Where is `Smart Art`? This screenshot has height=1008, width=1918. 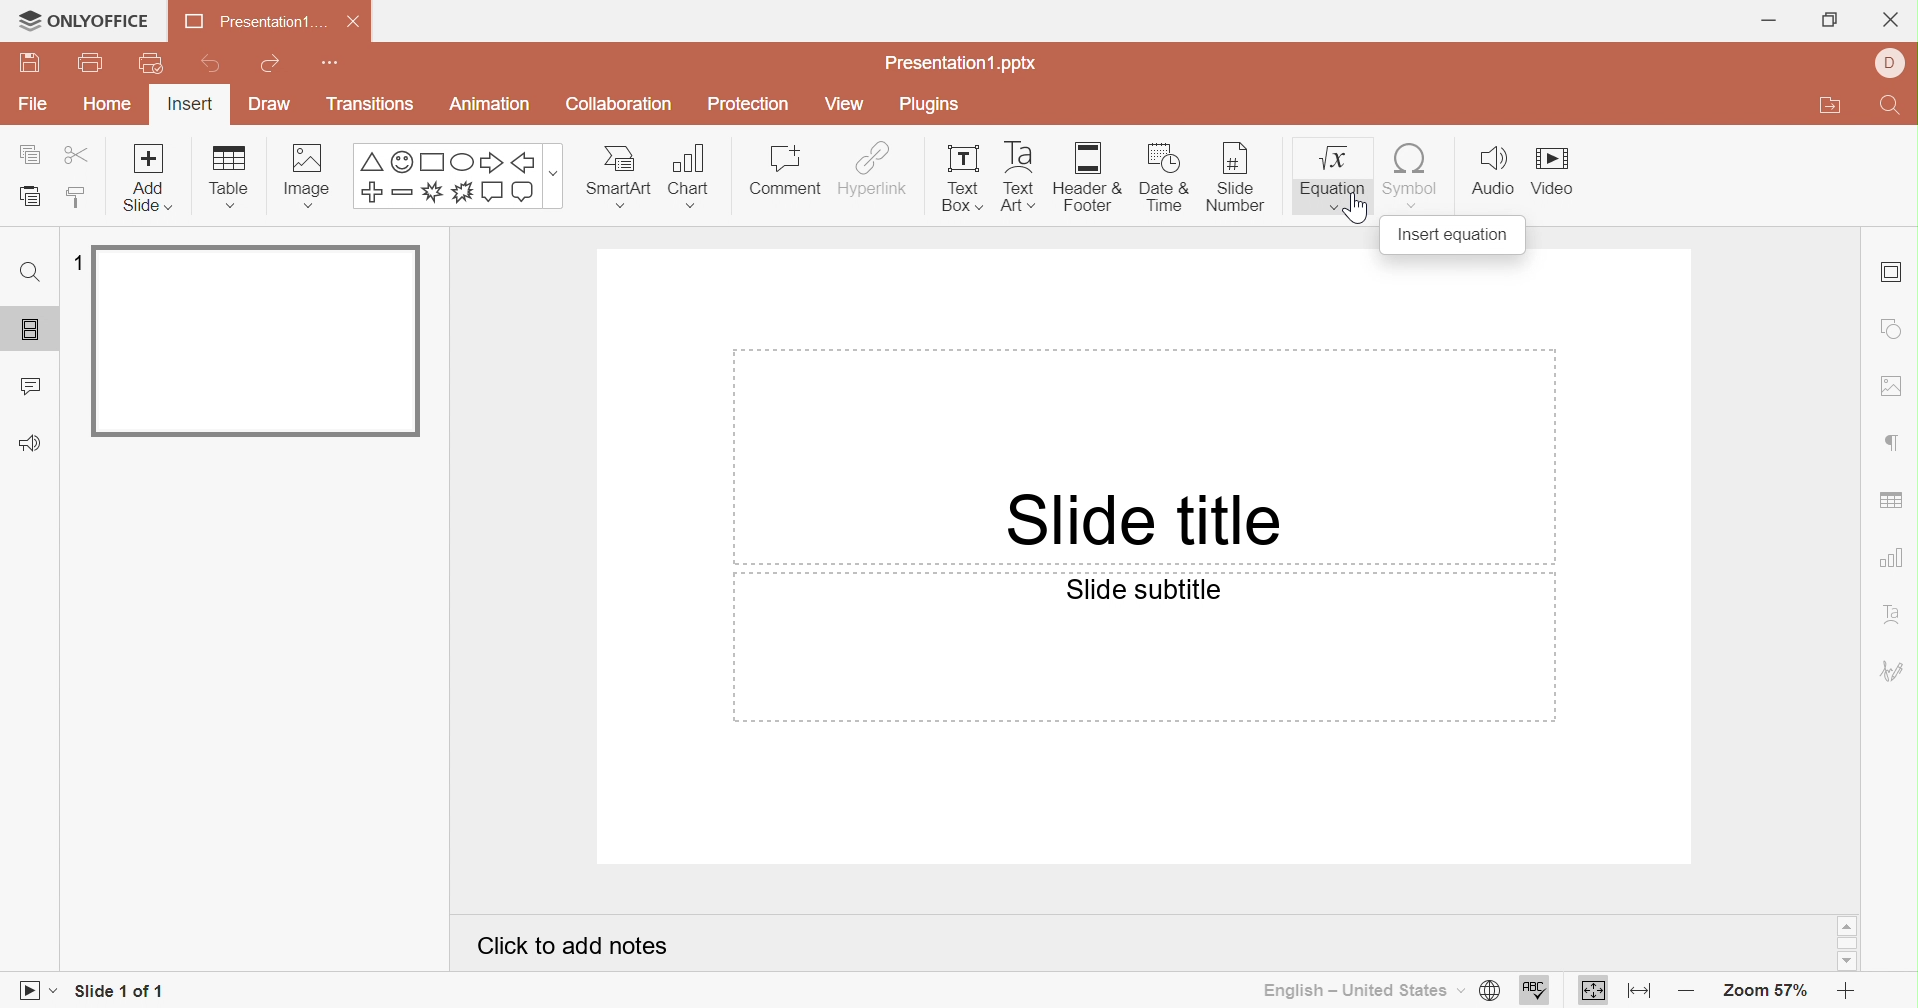 Smart Art is located at coordinates (619, 177).